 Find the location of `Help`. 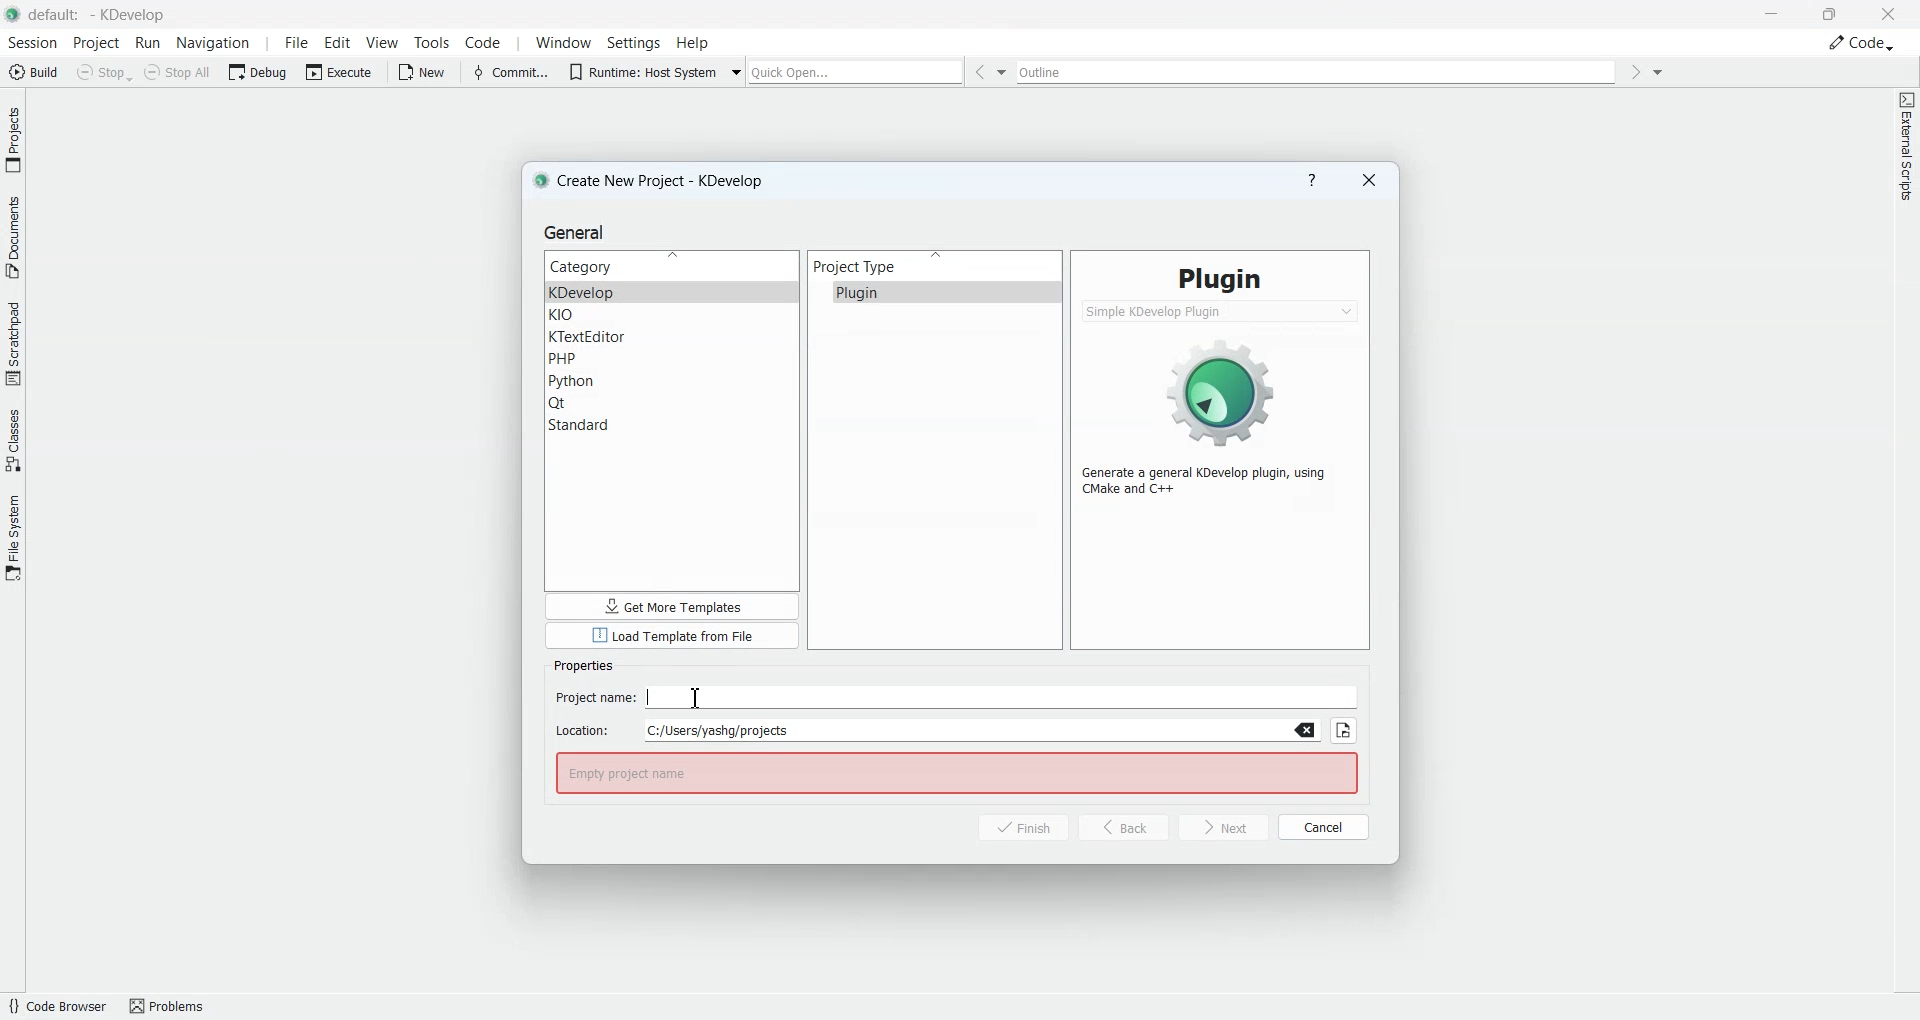

Help is located at coordinates (1312, 181).